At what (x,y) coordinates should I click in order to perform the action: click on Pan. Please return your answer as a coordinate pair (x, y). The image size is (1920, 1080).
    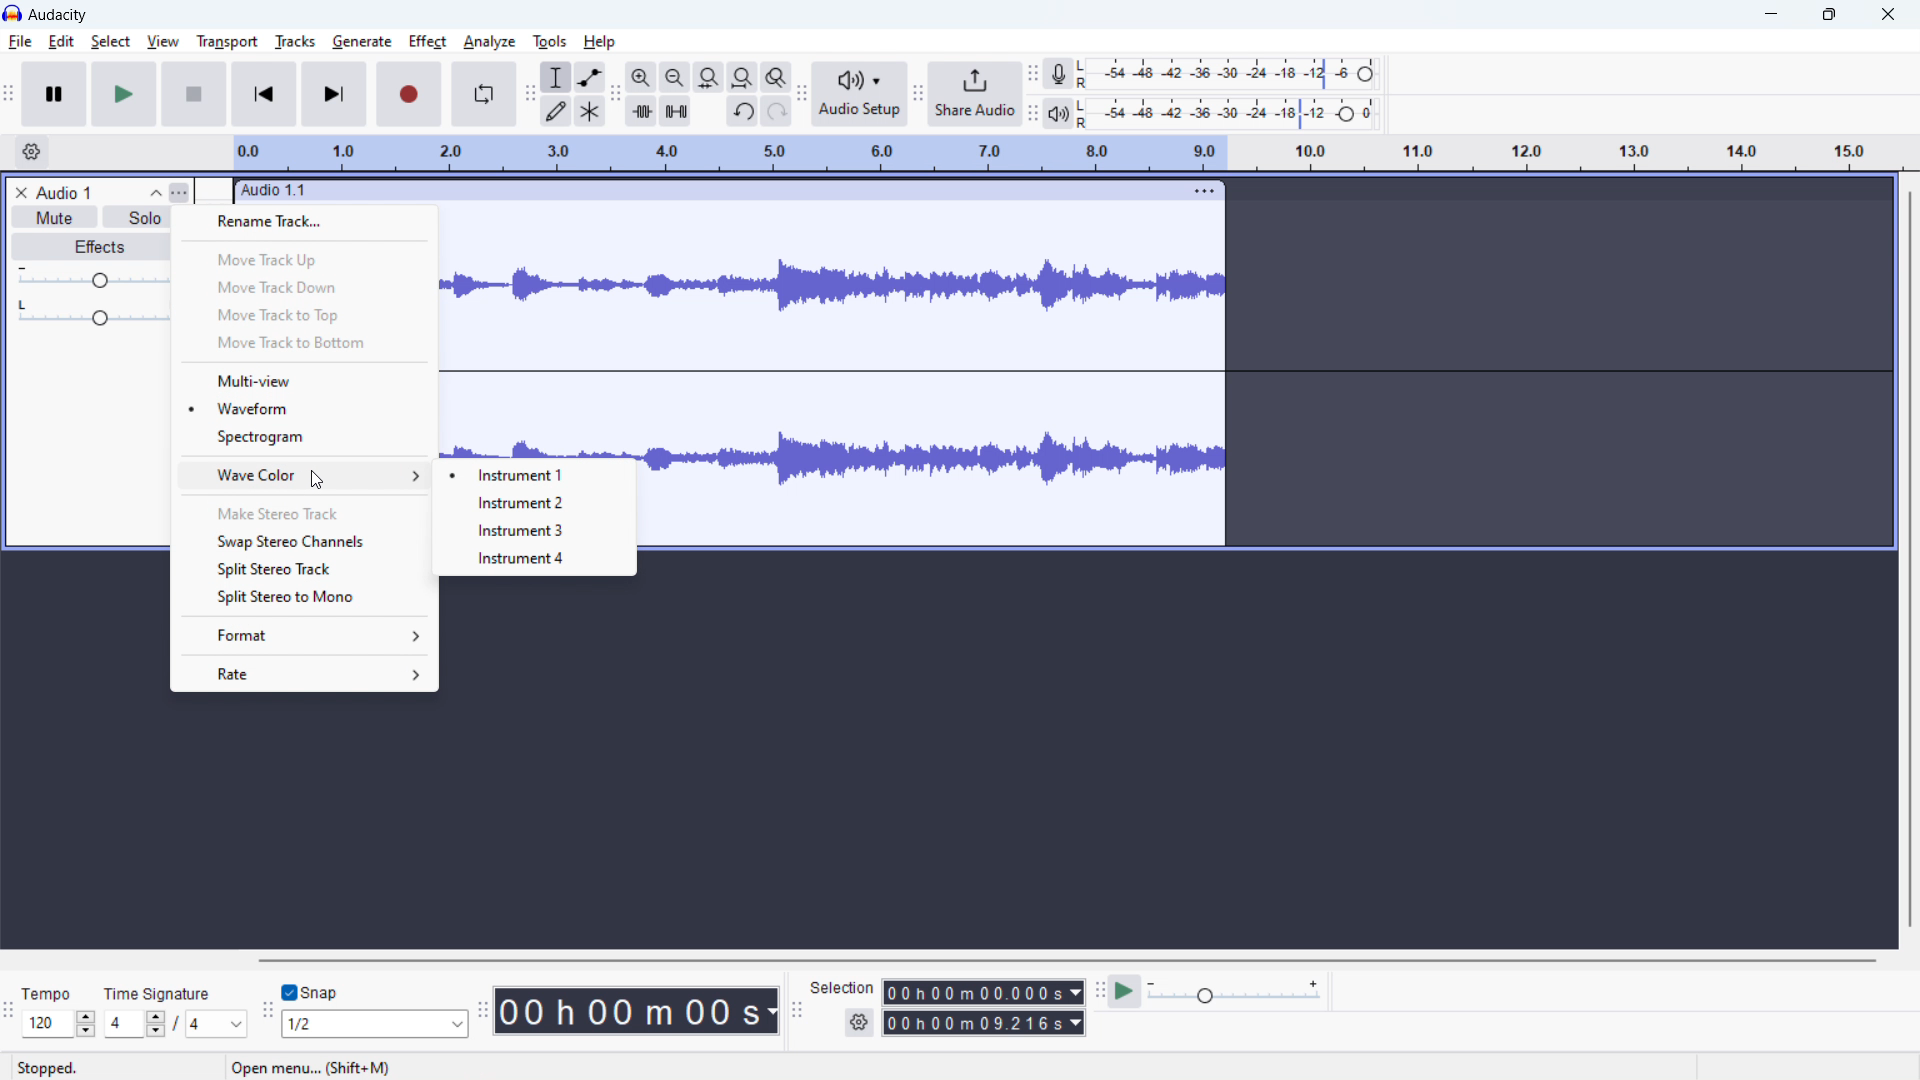
    Looking at the image, I should click on (95, 316).